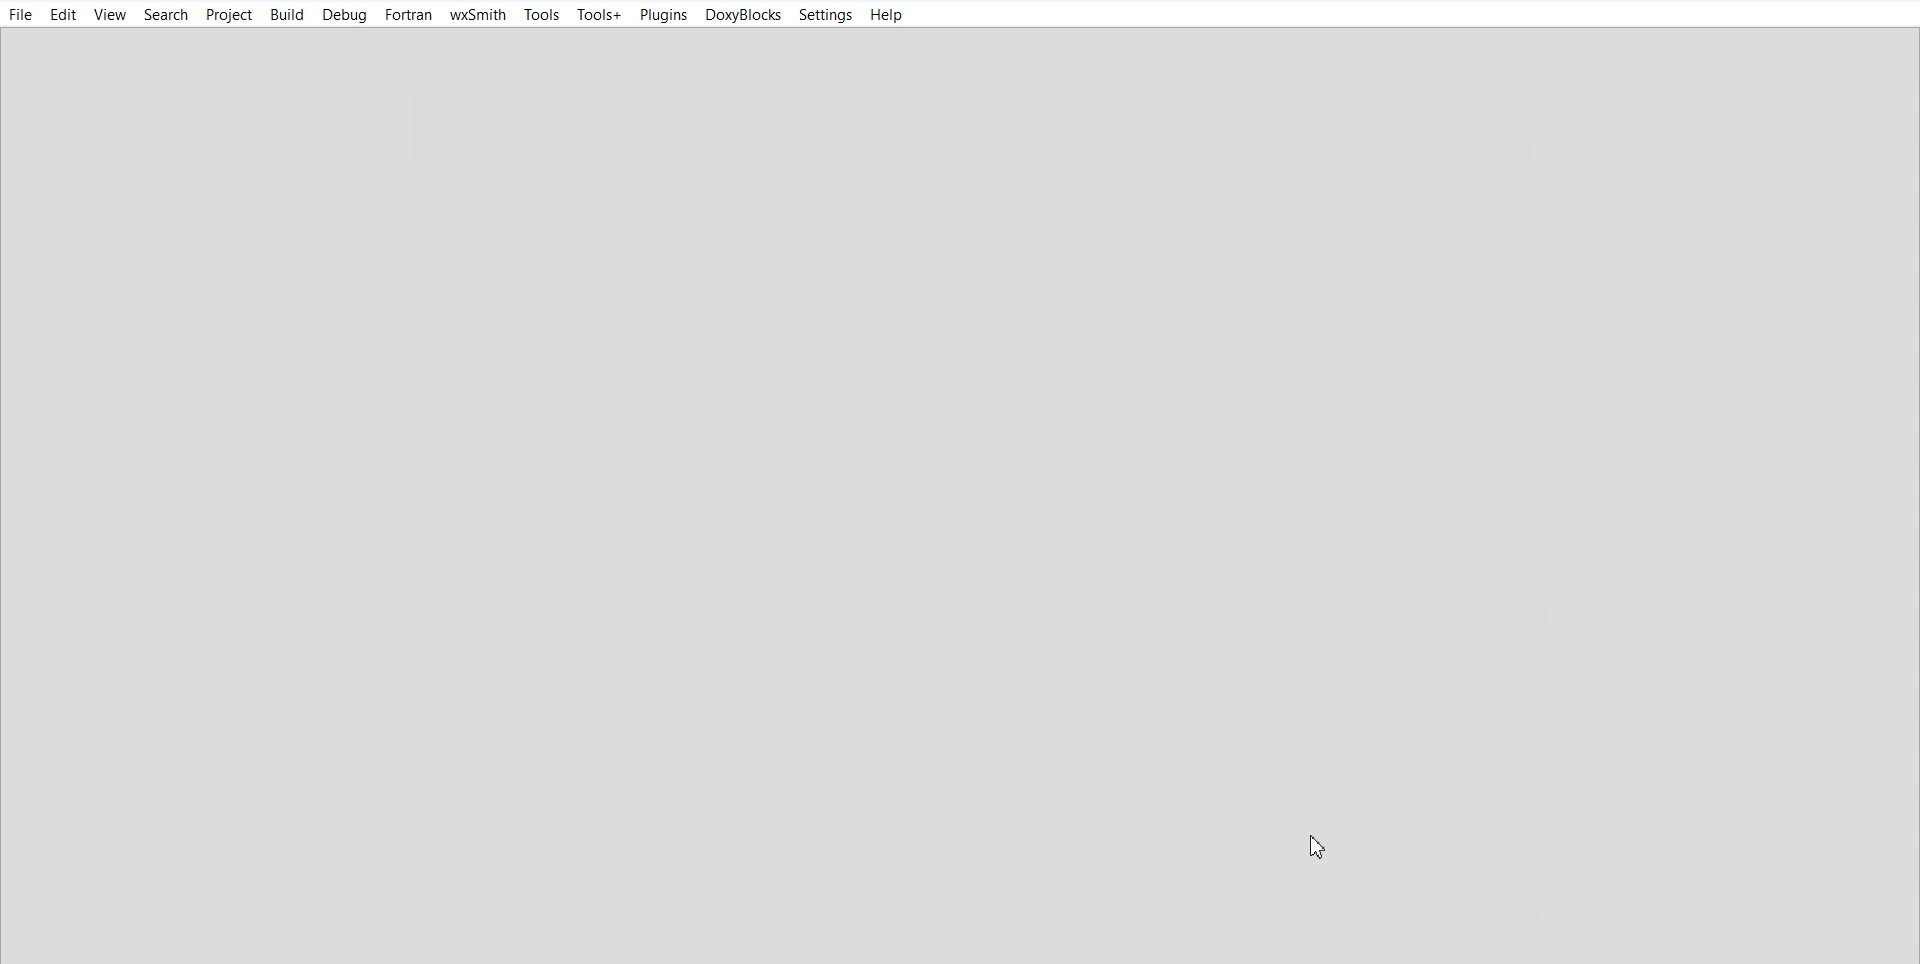 This screenshot has width=1920, height=964. Describe the element at coordinates (1328, 846) in the screenshot. I see `Cursor` at that location.